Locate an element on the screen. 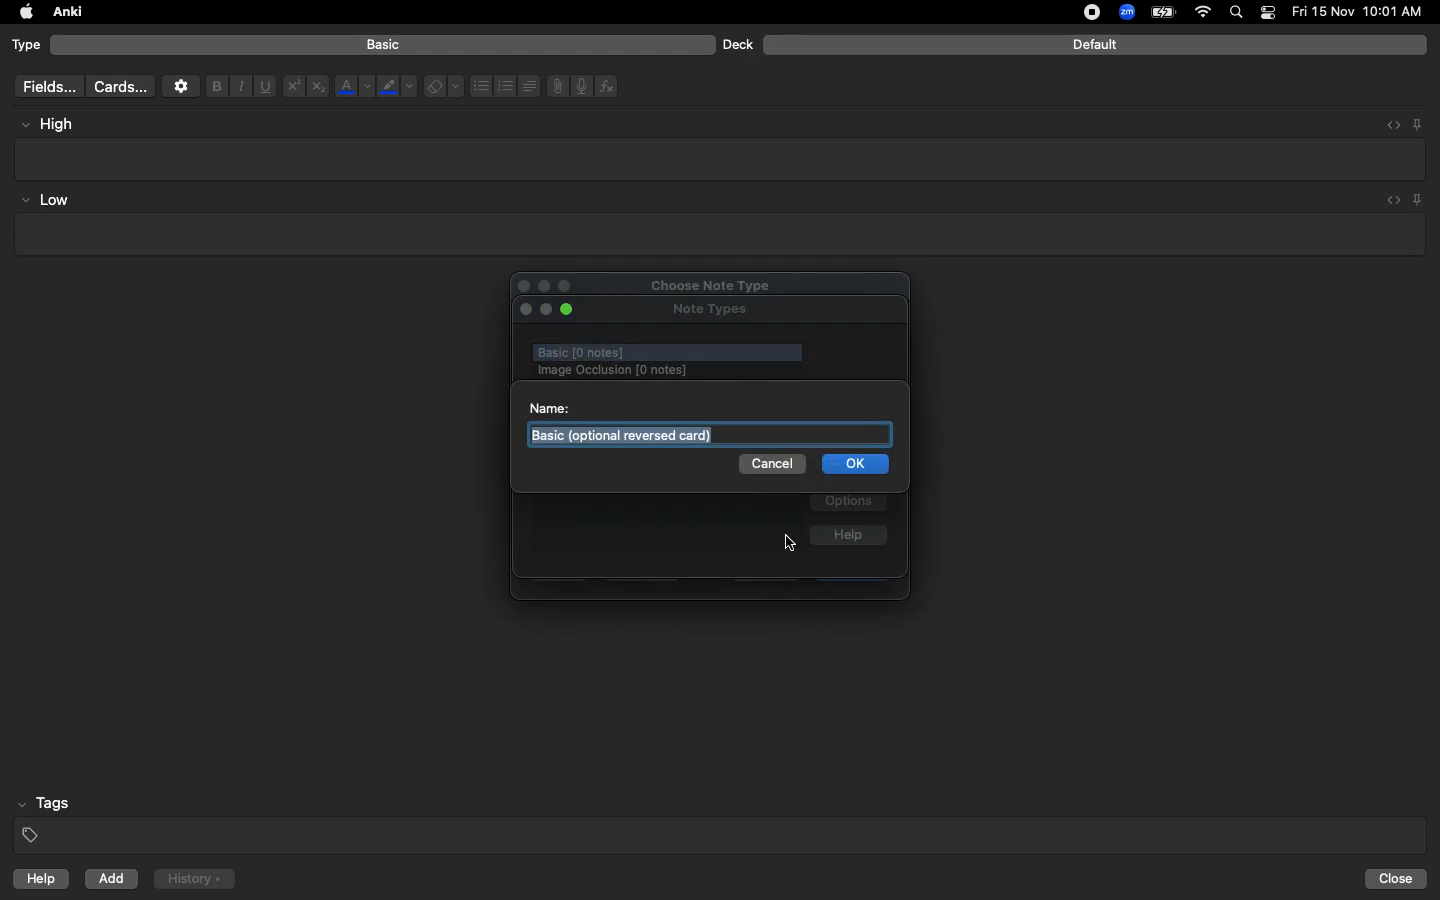 The width and height of the screenshot is (1440, 900). Zoom is located at coordinates (1125, 13).